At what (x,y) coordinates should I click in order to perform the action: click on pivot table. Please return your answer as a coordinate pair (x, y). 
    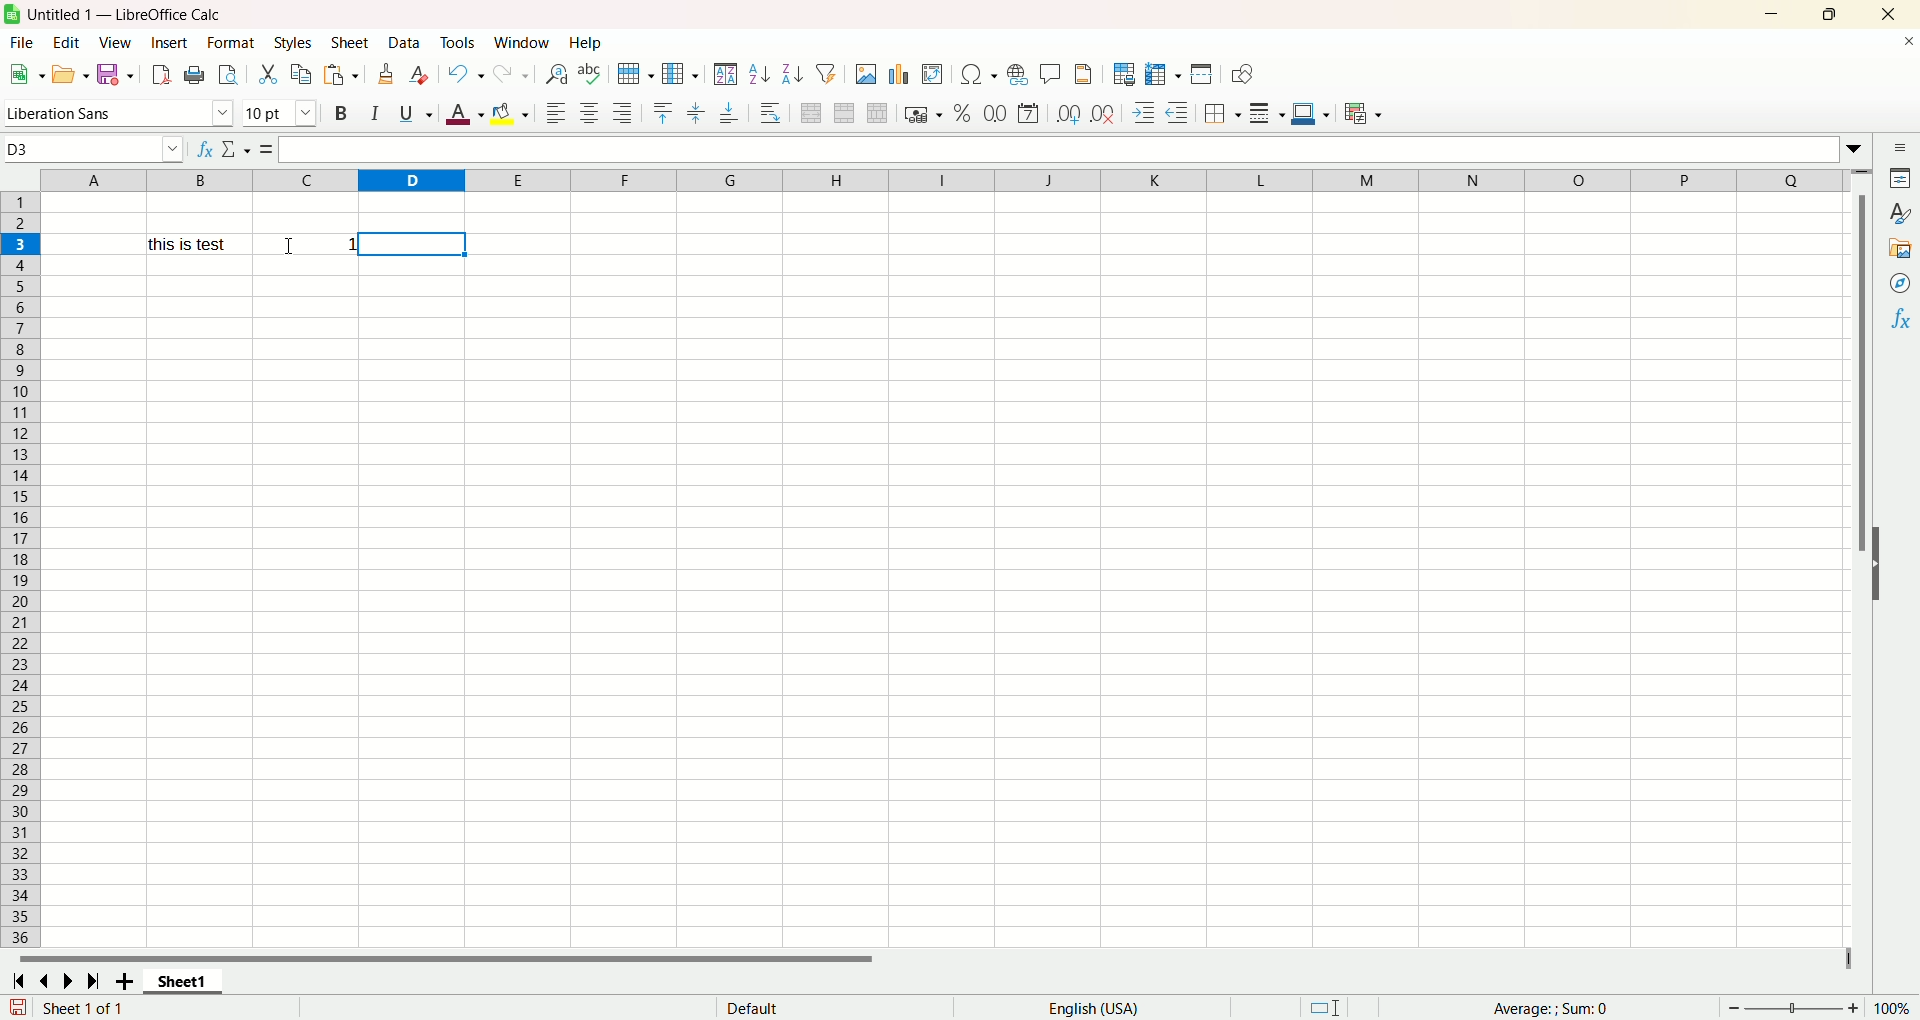
    Looking at the image, I should click on (932, 72).